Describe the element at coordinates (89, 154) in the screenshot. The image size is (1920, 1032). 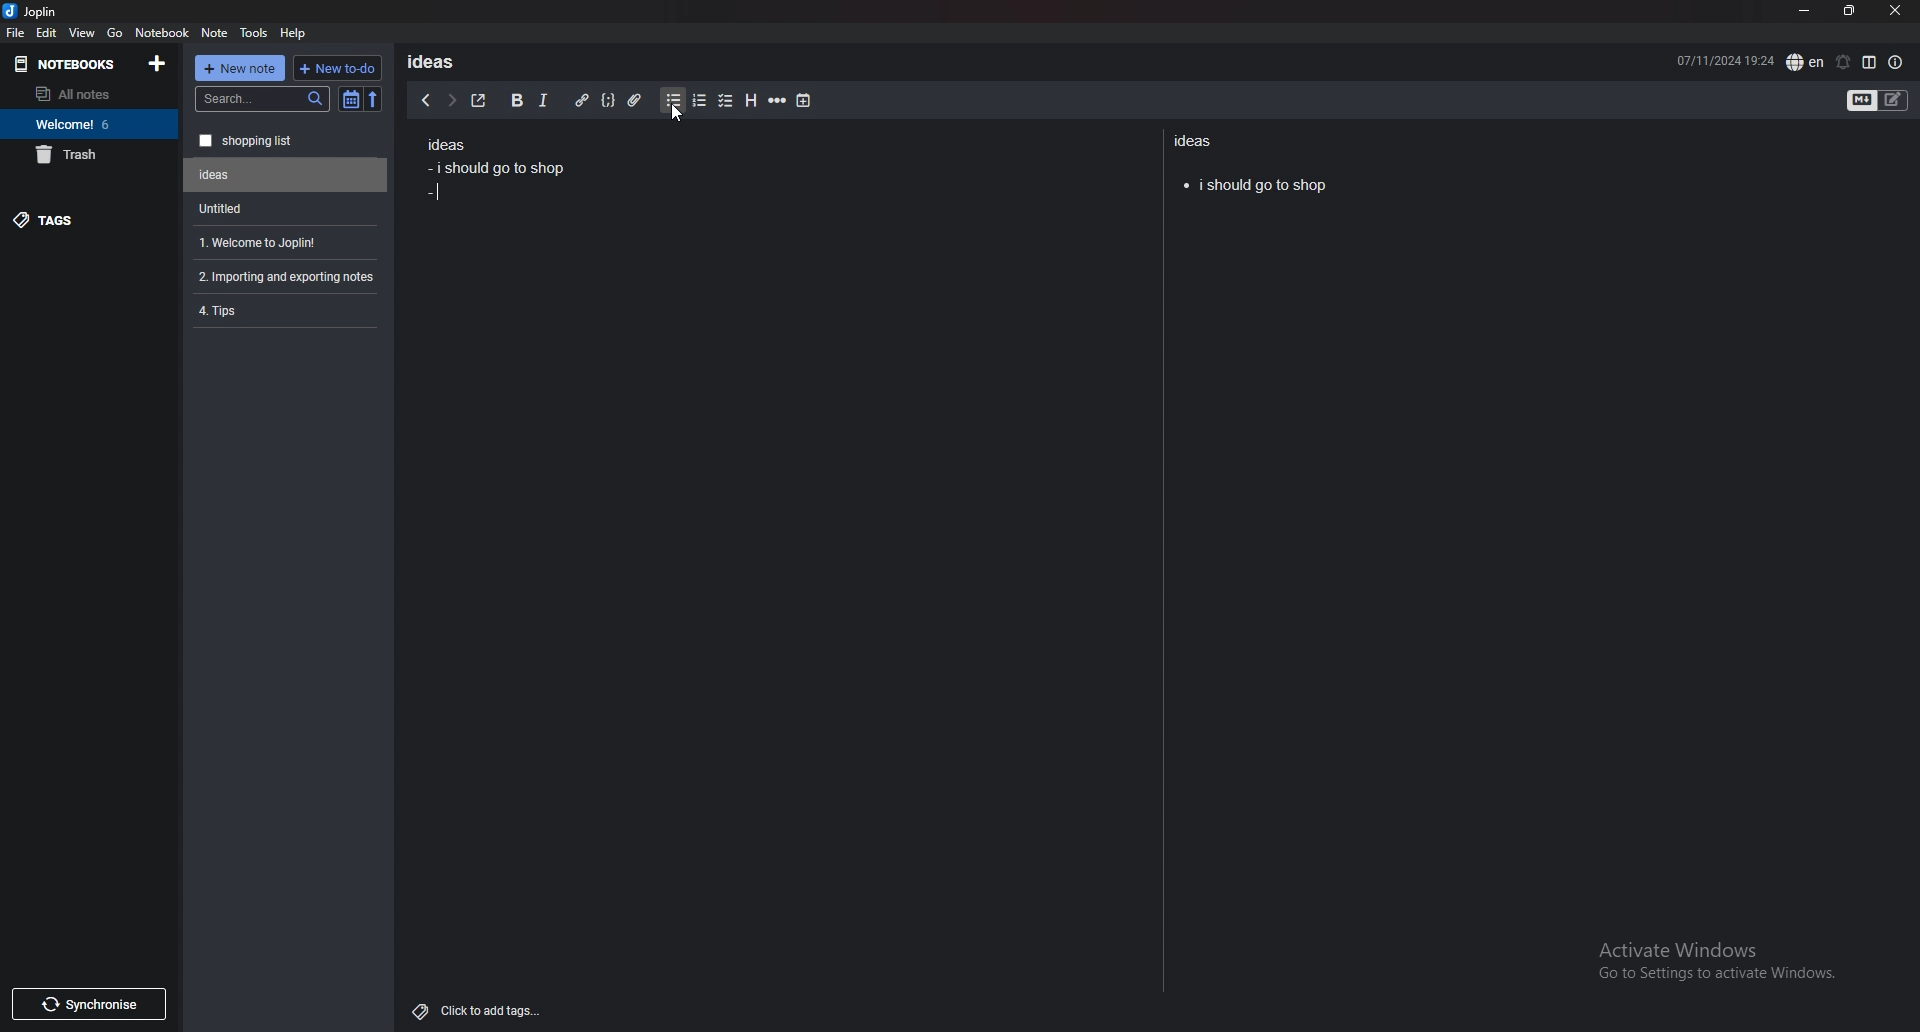
I see `trash` at that location.